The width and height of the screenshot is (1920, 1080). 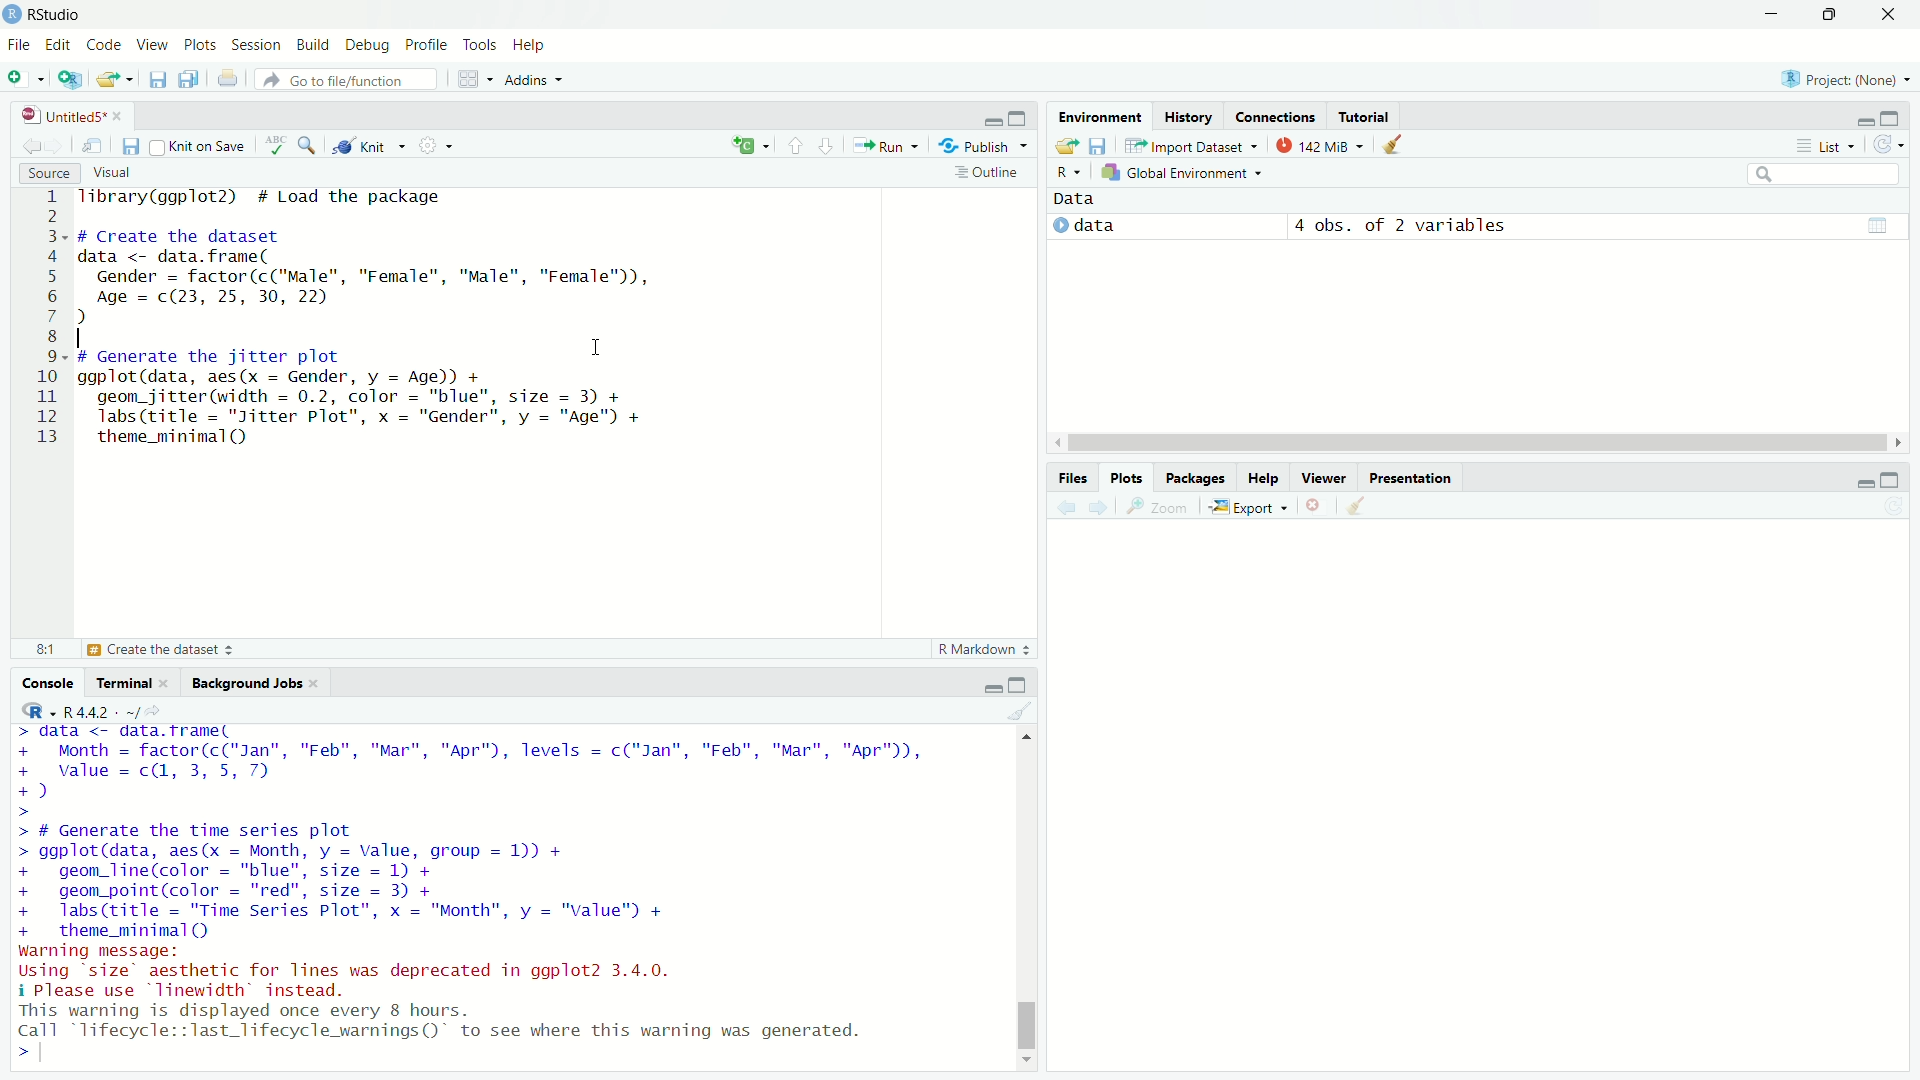 What do you see at coordinates (1370, 116) in the screenshot?
I see `tutorial` at bounding box center [1370, 116].